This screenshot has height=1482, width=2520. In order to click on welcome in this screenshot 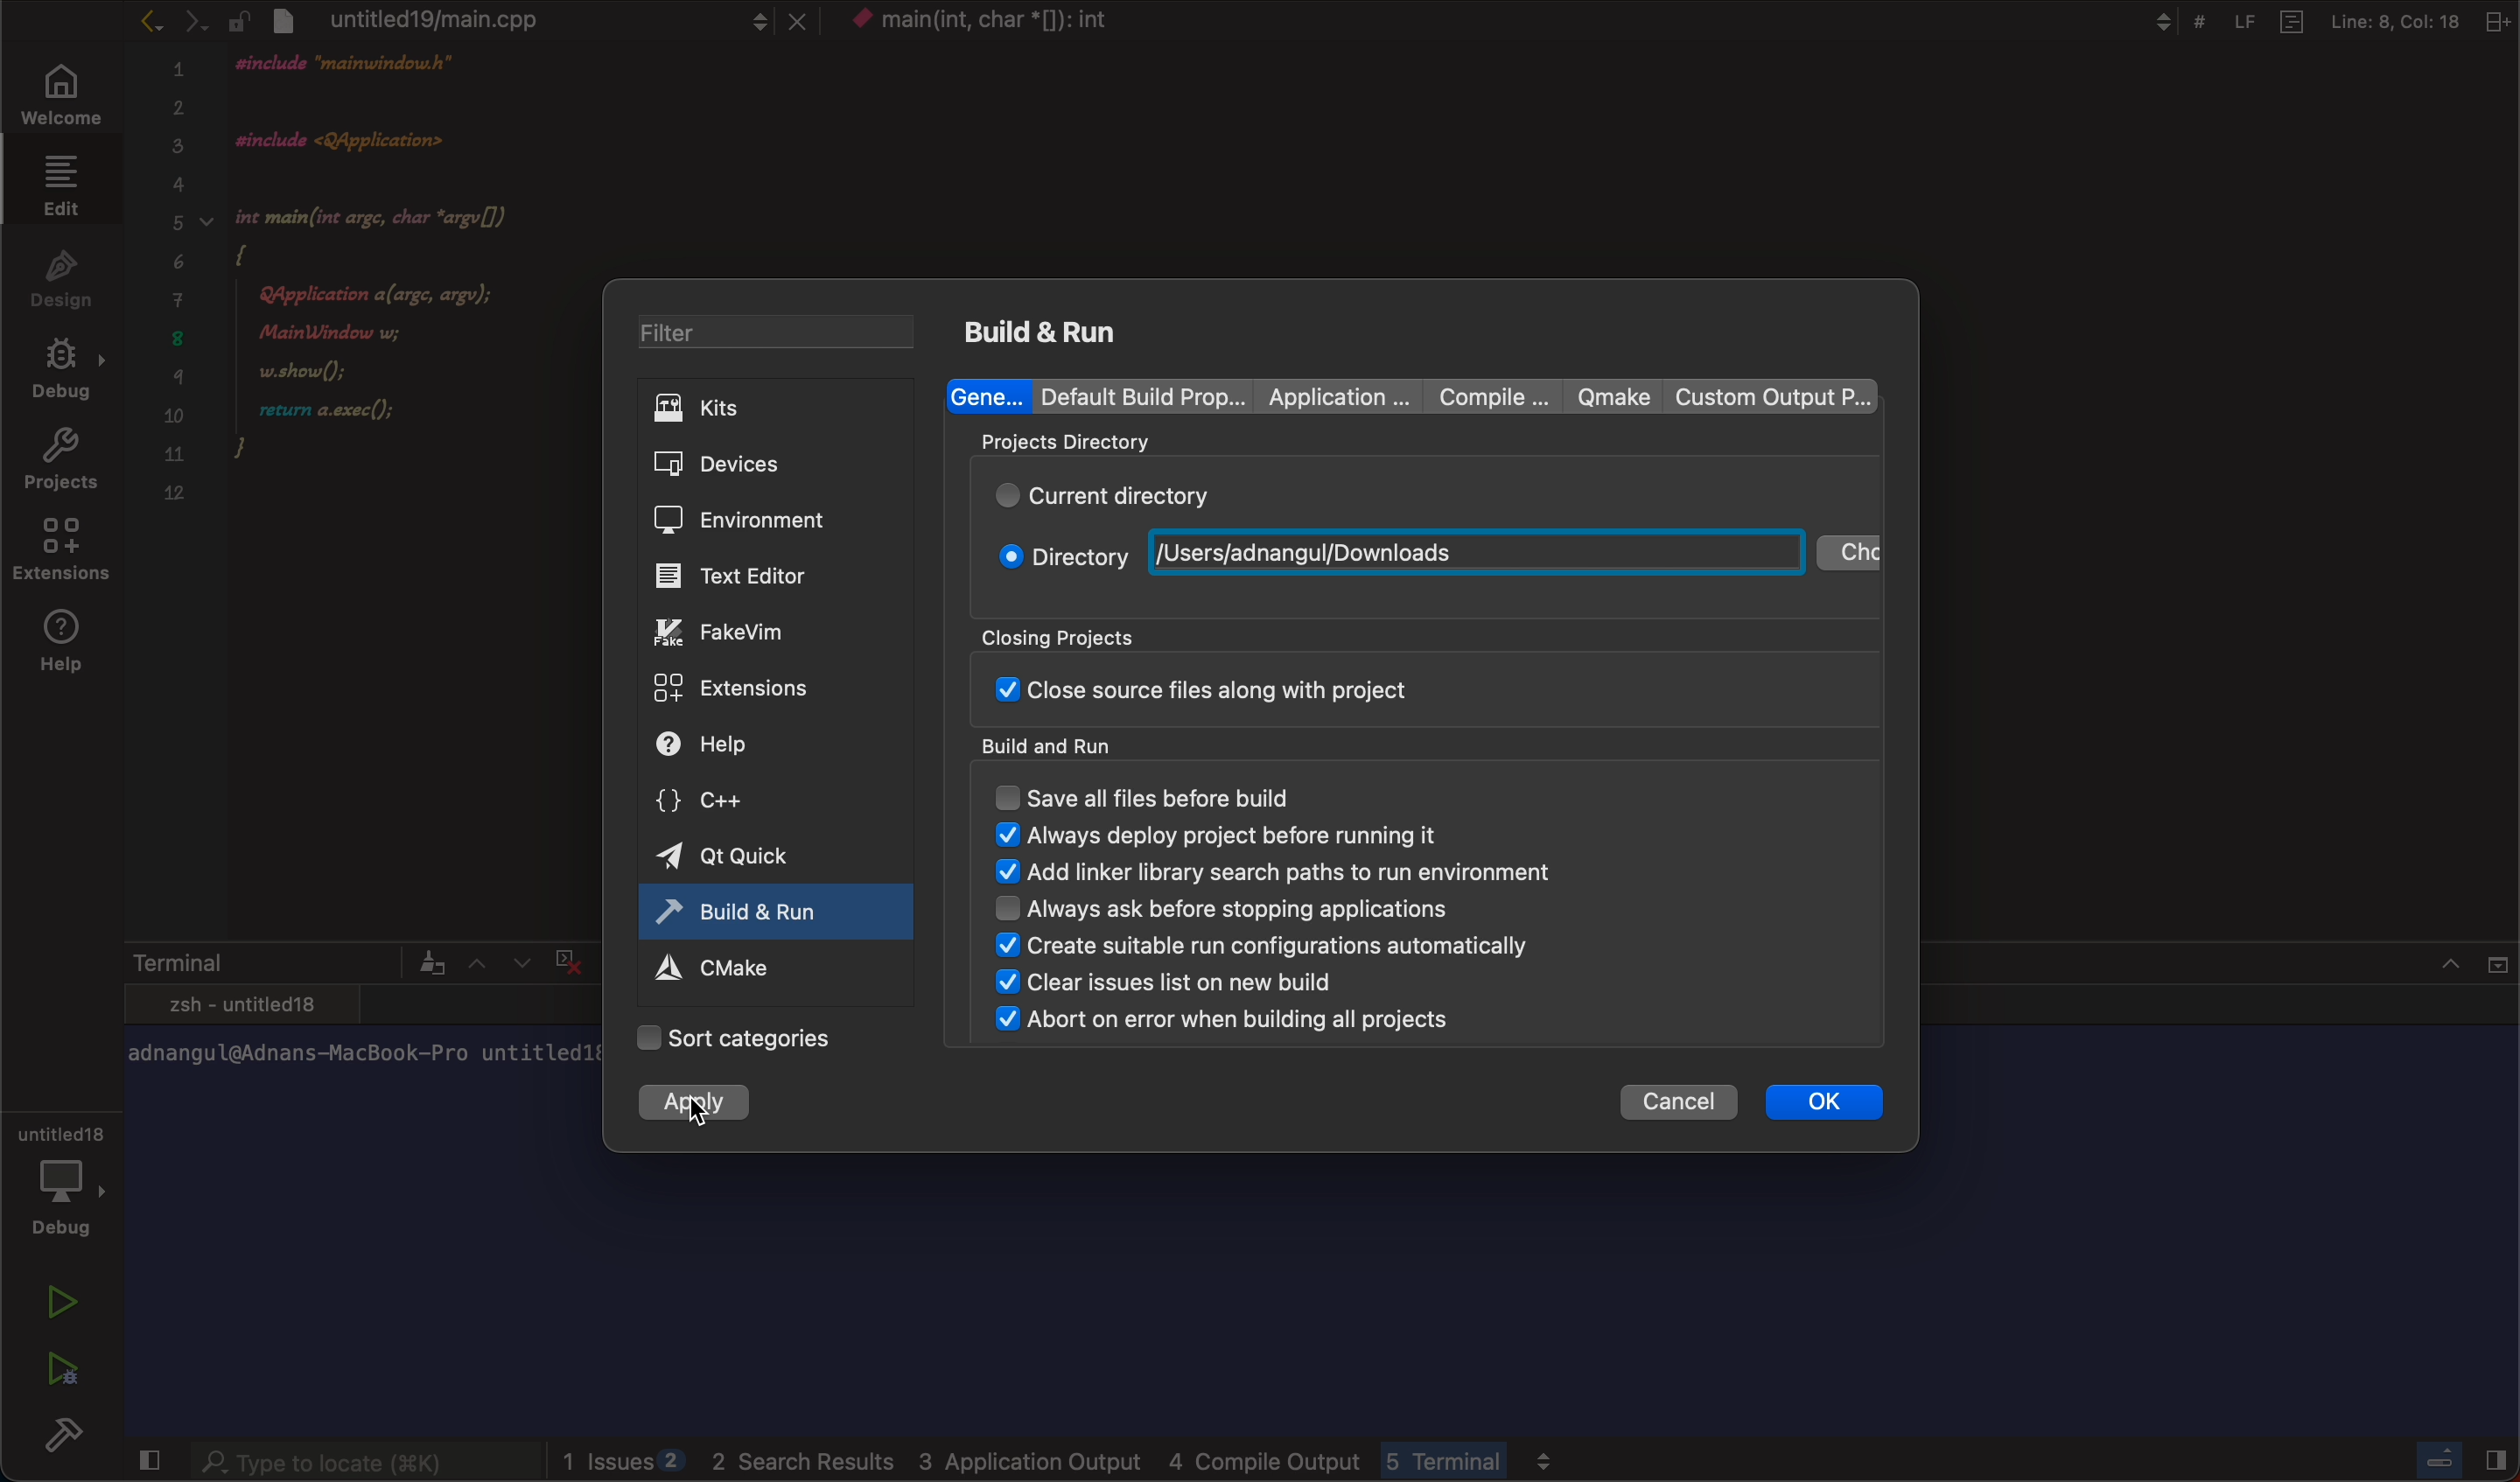, I will do `click(62, 96)`.